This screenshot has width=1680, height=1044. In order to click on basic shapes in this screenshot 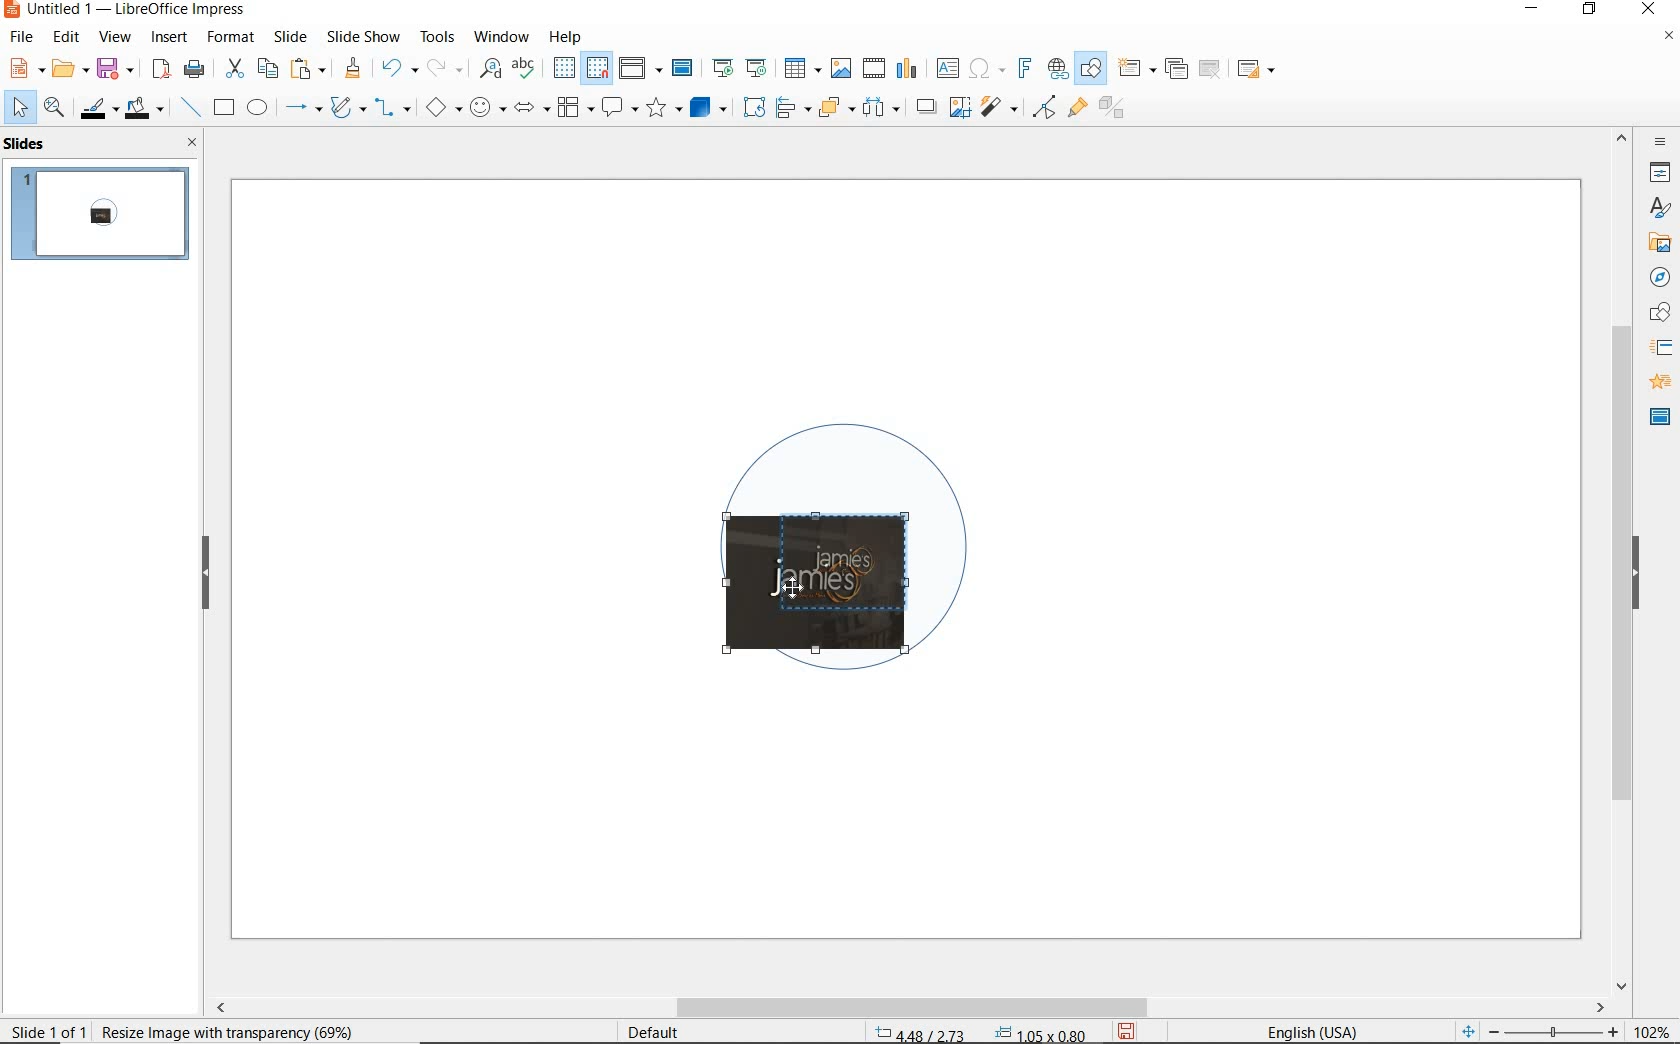, I will do `click(443, 110)`.